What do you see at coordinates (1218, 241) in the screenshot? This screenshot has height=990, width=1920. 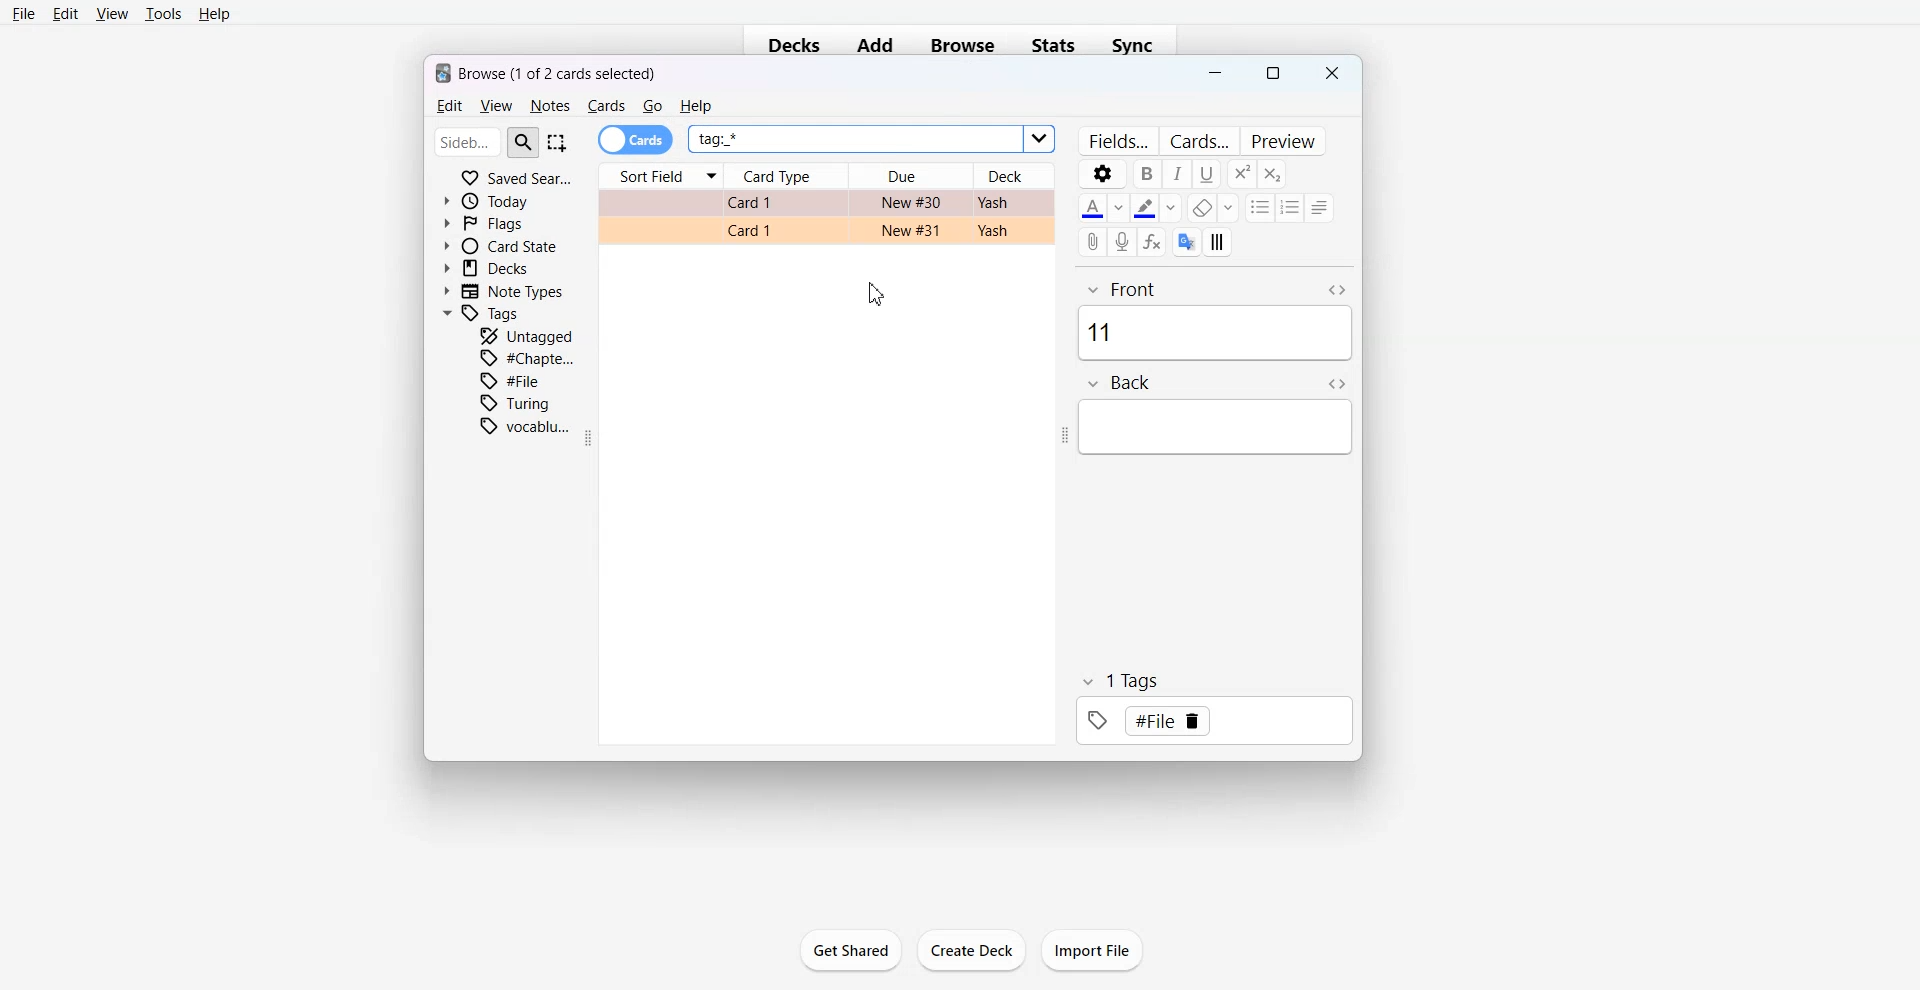 I see `Apply Custom style` at bounding box center [1218, 241].